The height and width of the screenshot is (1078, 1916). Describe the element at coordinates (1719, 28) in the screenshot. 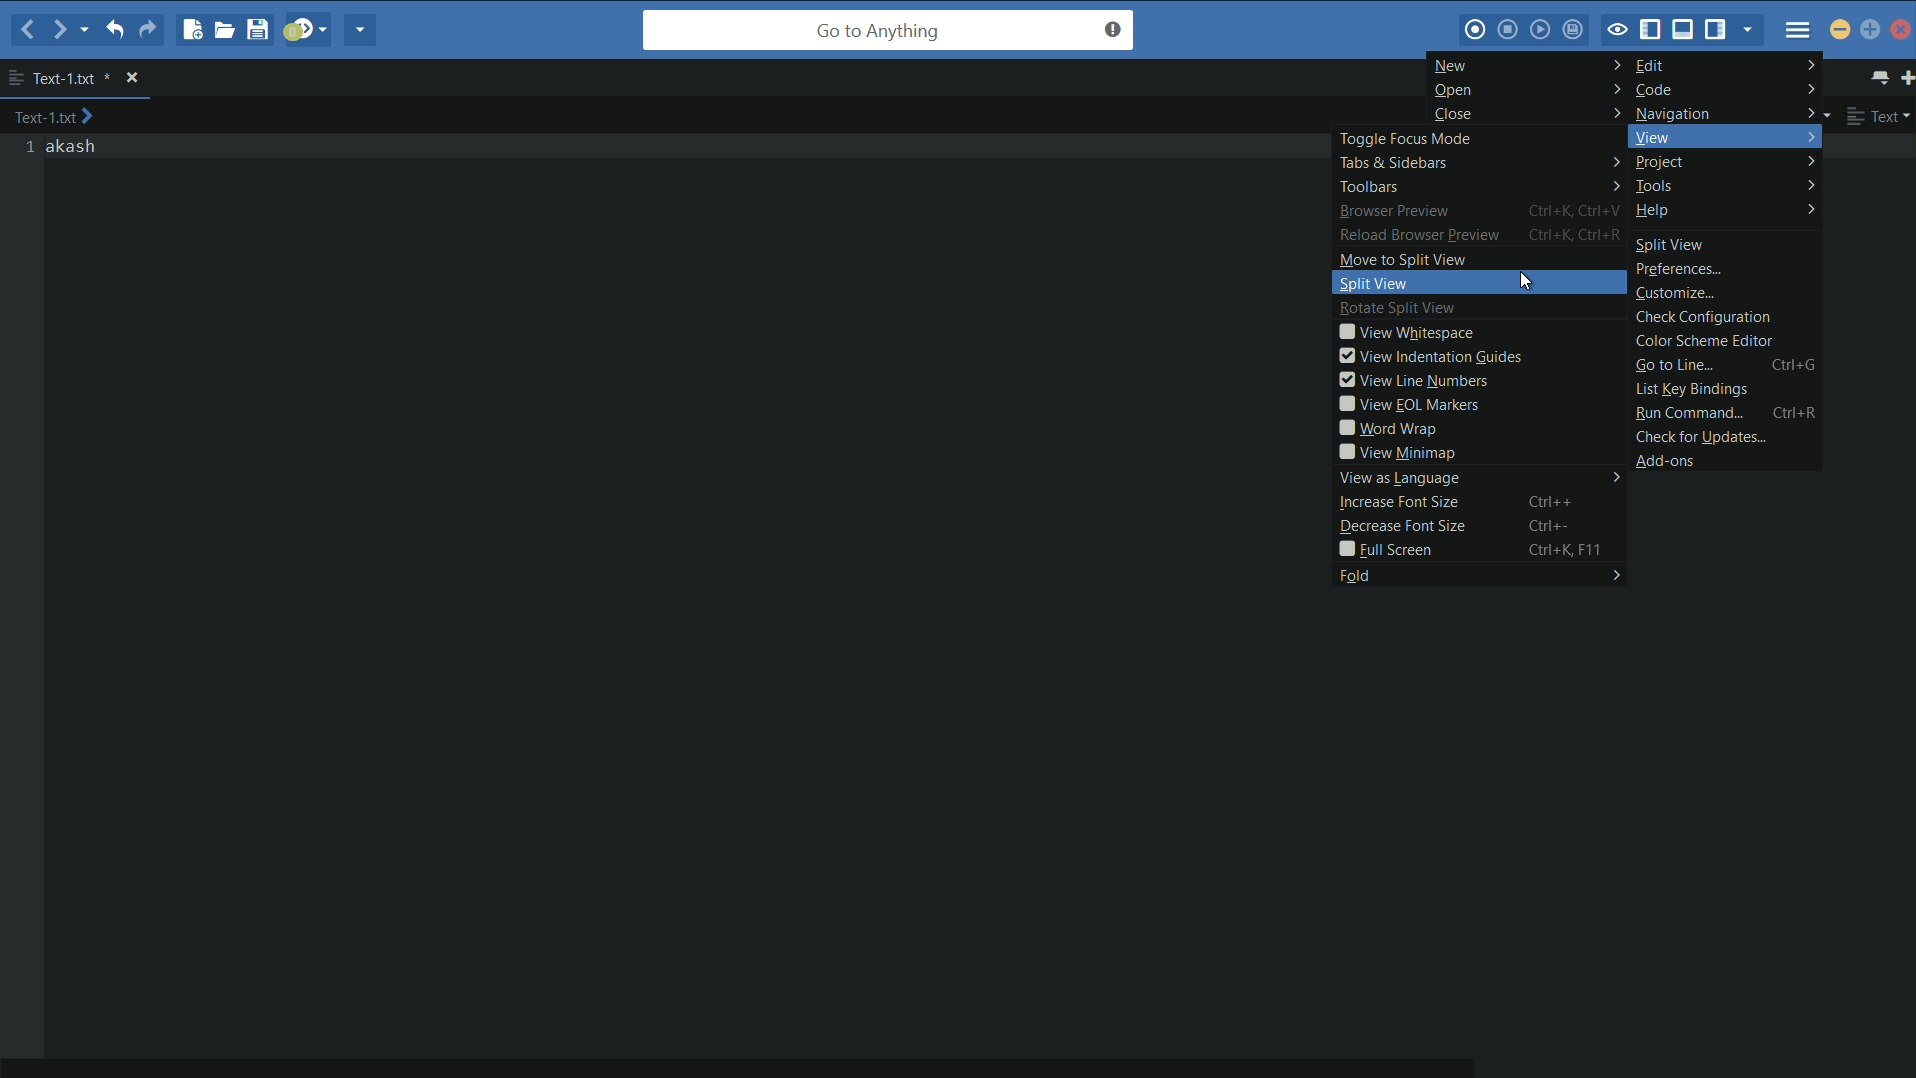

I see `show/hide right panel` at that location.